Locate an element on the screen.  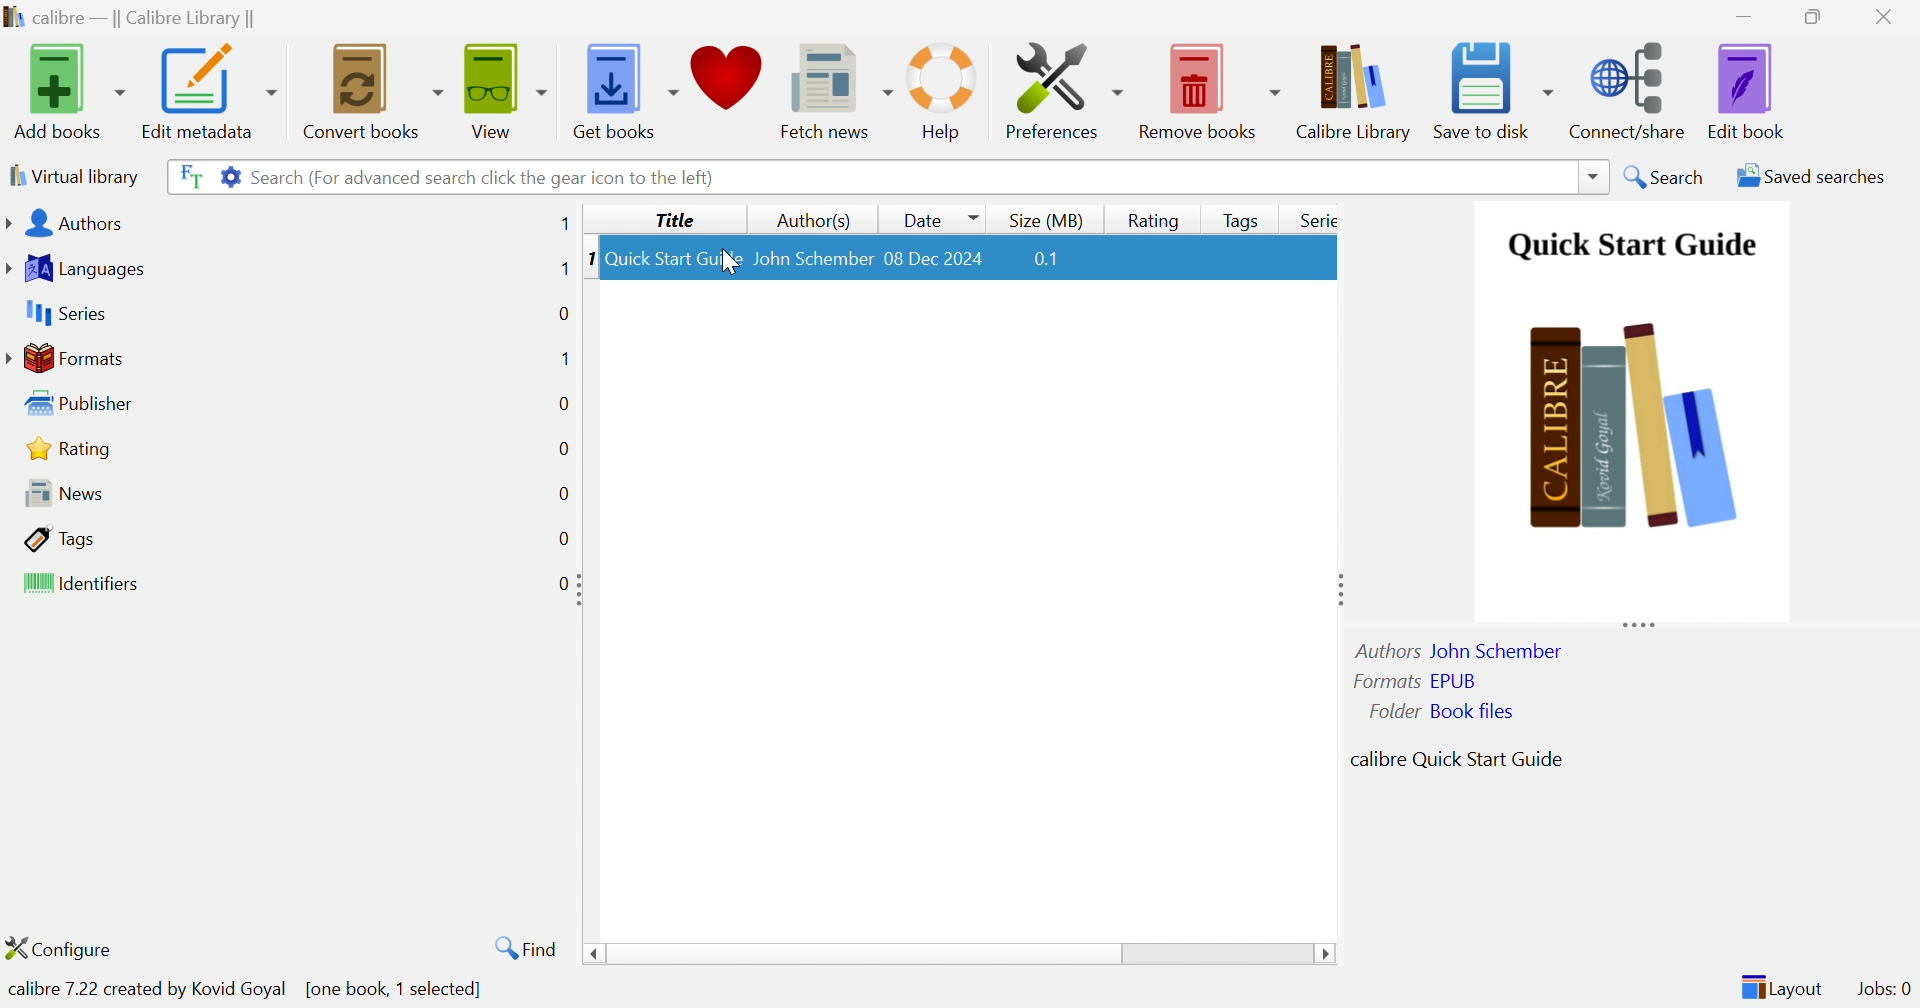
Save to disk is located at coordinates (1492, 90).